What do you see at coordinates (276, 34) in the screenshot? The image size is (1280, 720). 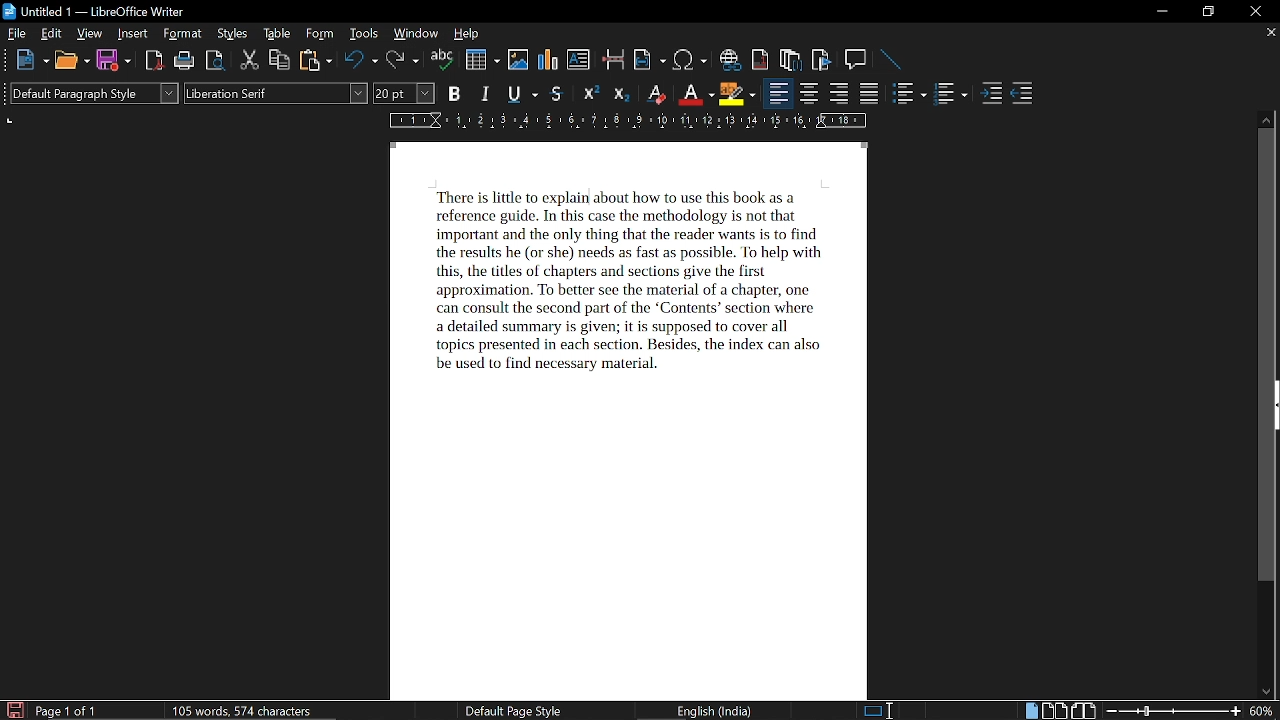 I see `table` at bounding box center [276, 34].